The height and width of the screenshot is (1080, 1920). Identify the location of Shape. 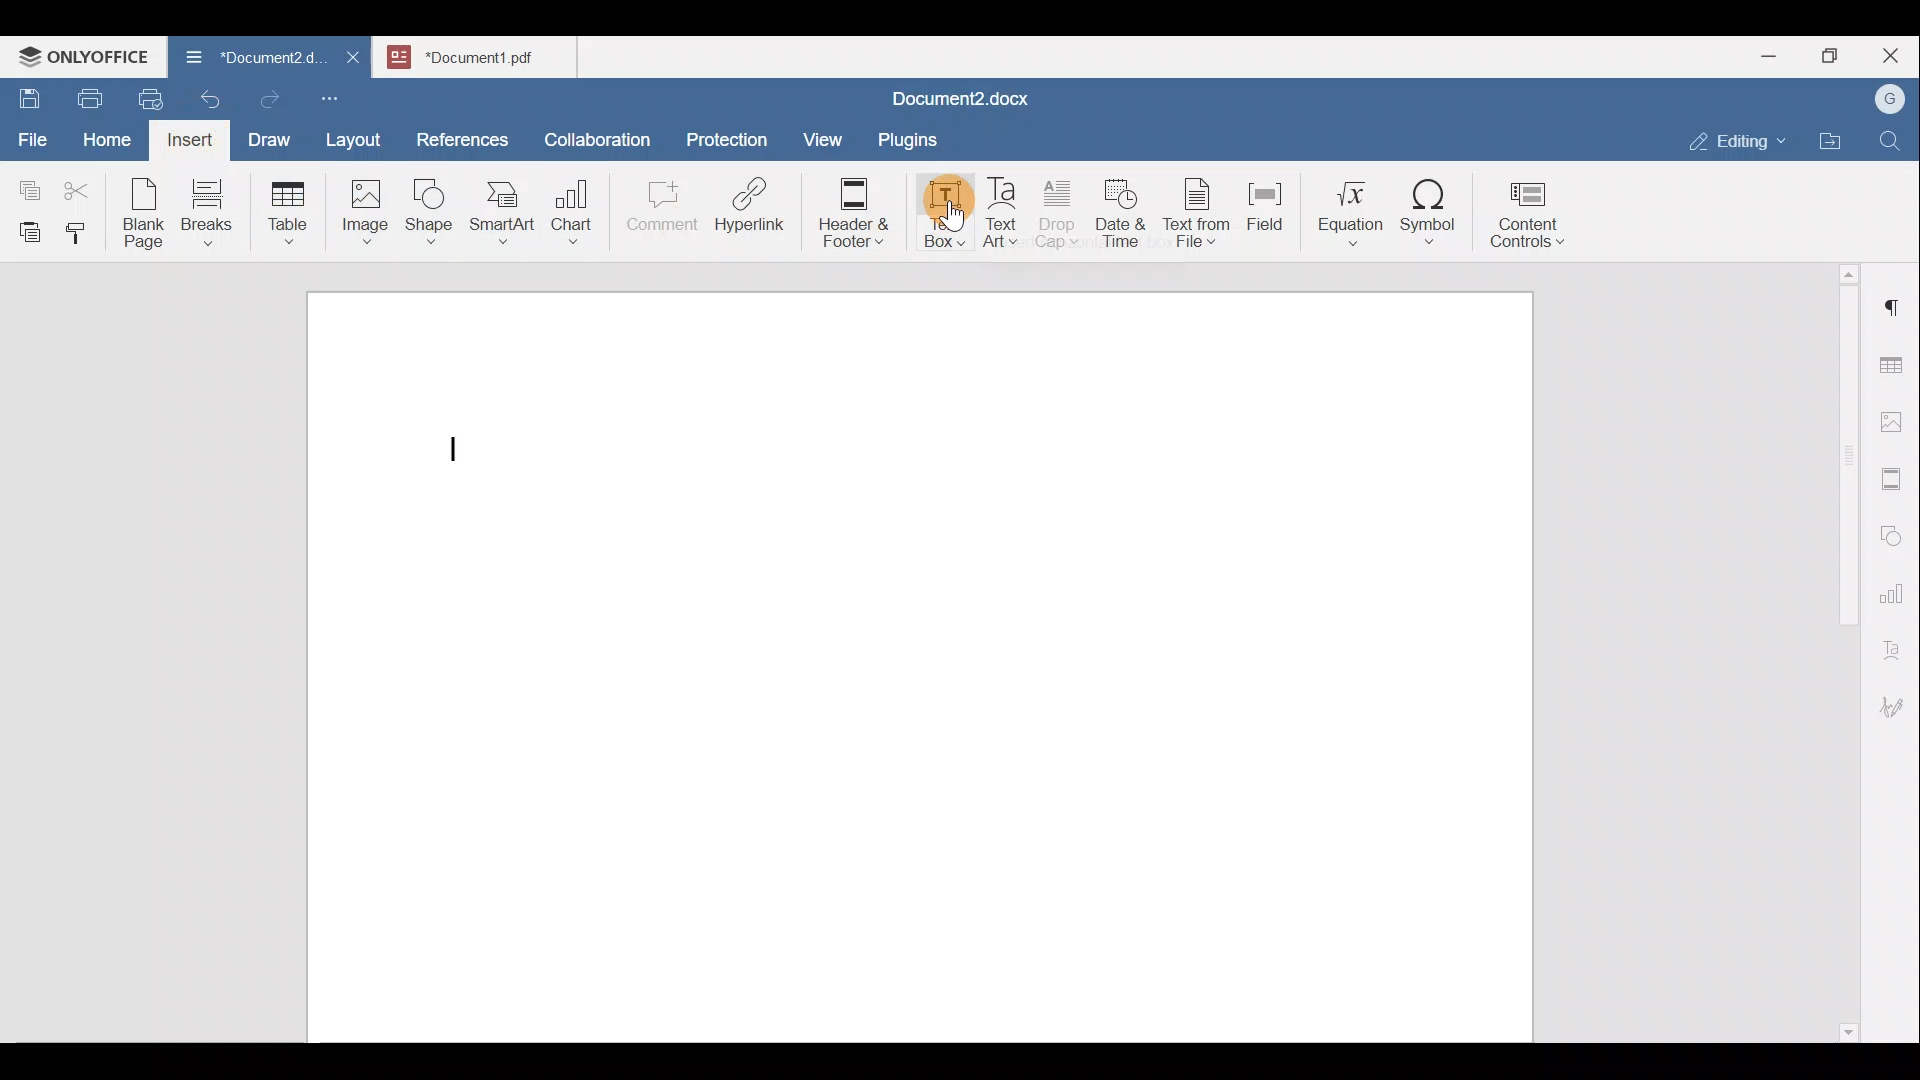
(431, 204).